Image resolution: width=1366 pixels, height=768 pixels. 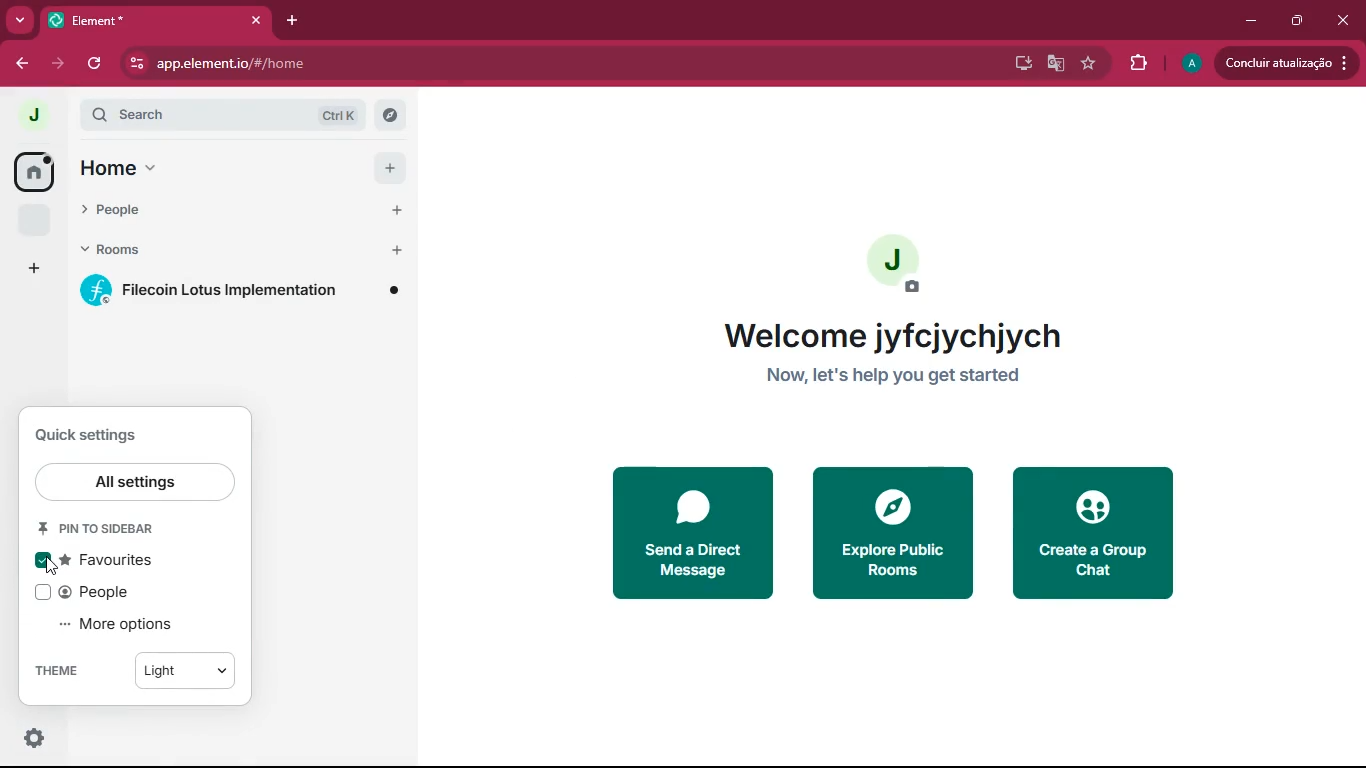 I want to click on extensions, so click(x=1136, y=63).